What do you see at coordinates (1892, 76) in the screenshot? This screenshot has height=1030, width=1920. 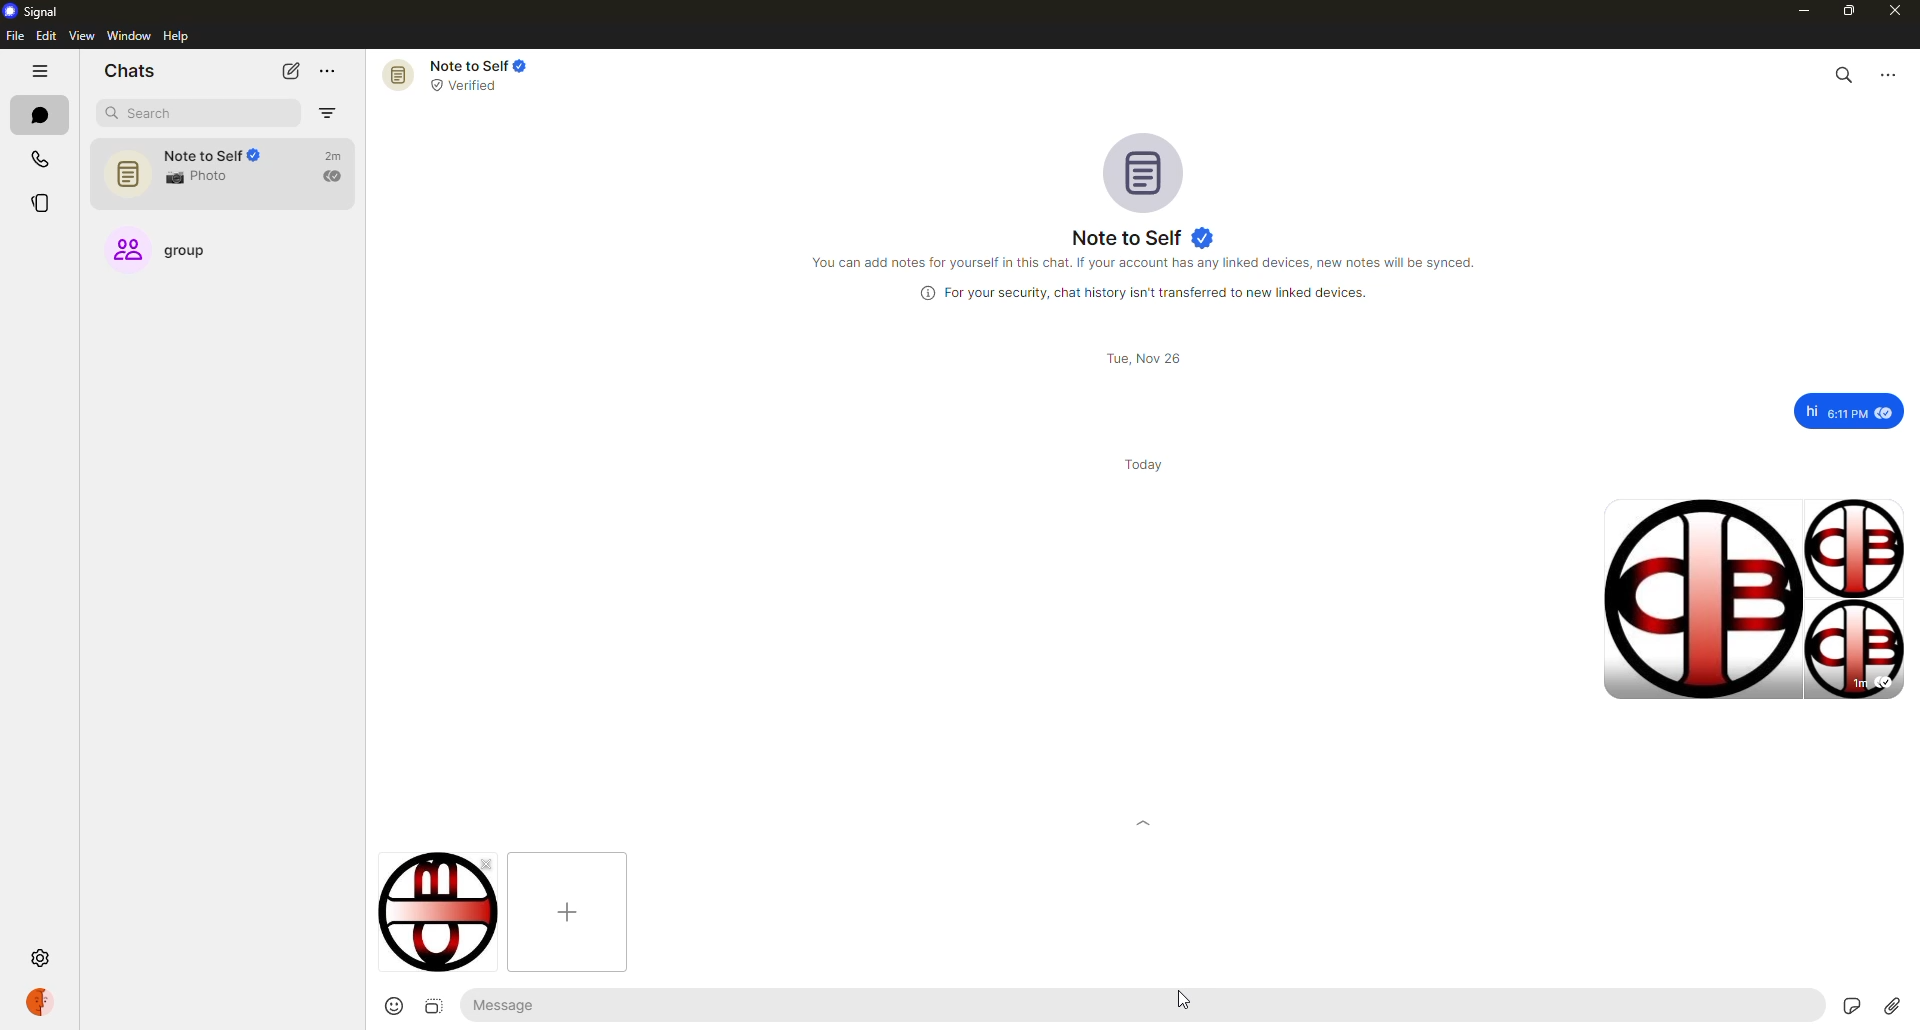 I see `more` at bounding box center [1892, 76].